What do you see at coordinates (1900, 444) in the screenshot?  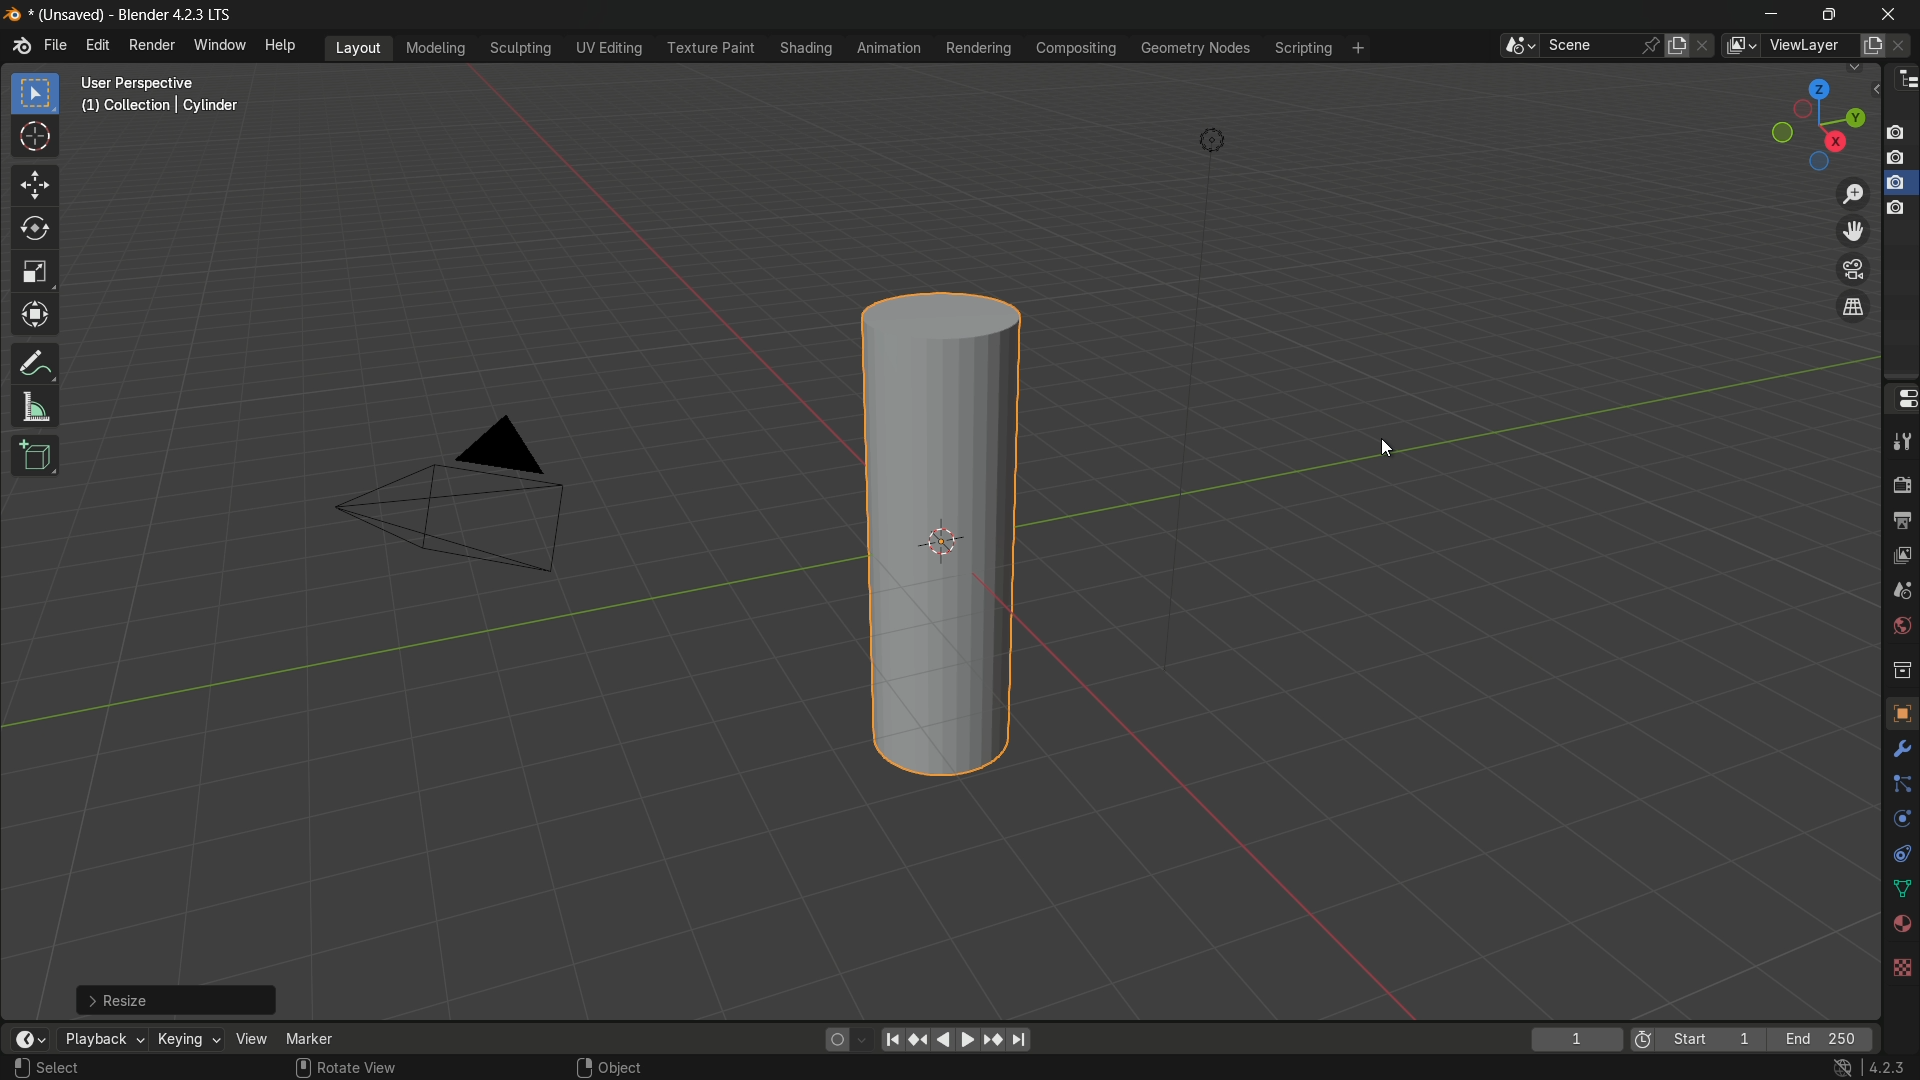 I see `tools` at bounding box center [1900, 444].